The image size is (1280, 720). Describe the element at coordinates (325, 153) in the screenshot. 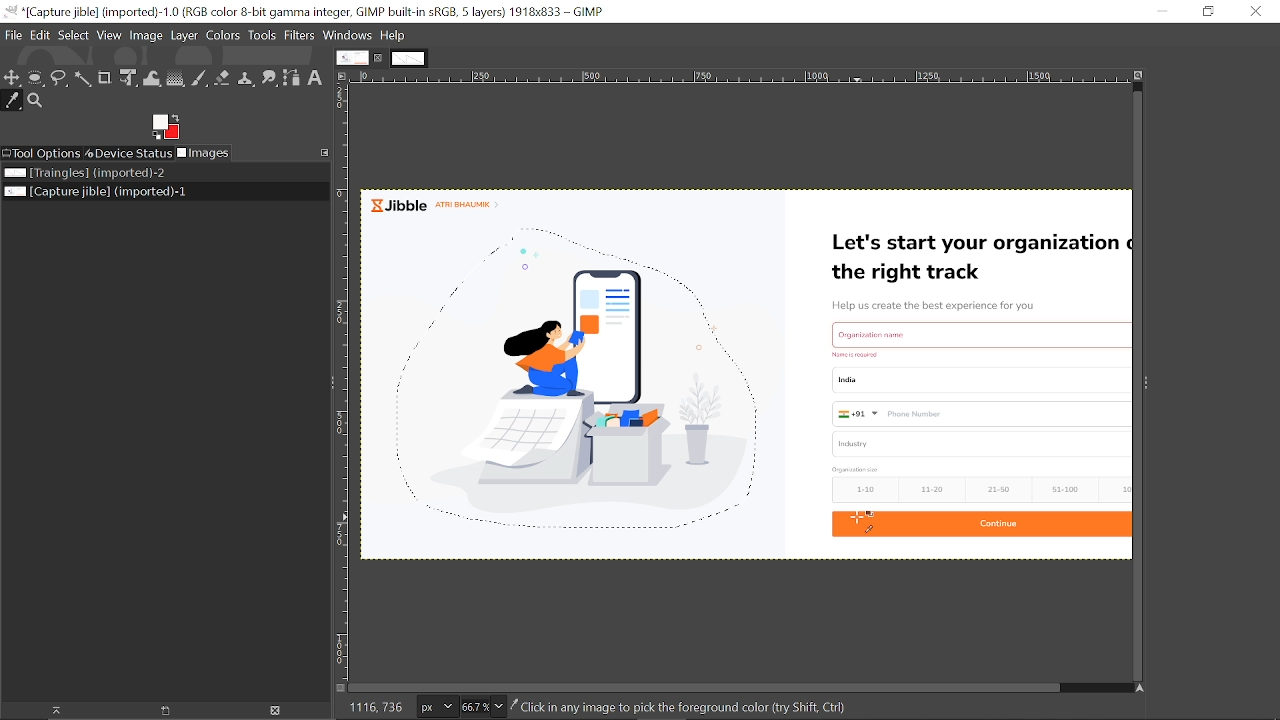

I see `Configure this tab` at that location.